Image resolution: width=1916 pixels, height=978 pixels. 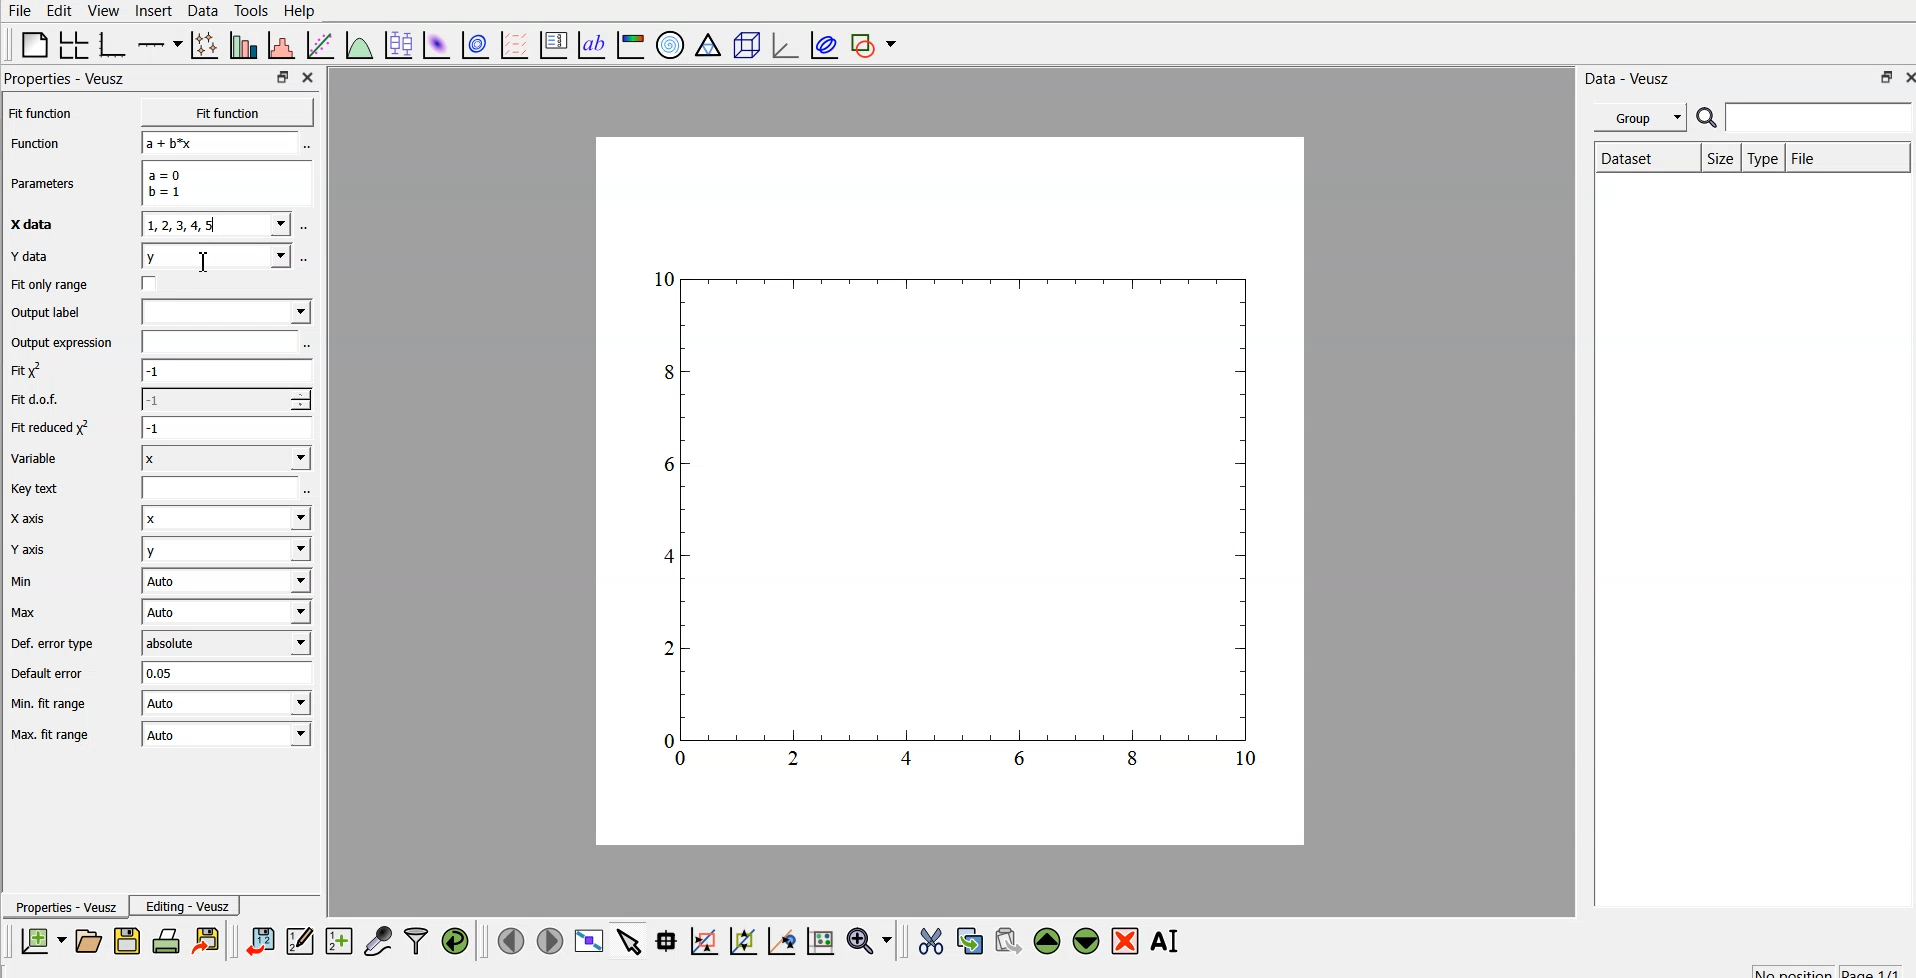 What do you see at coordinates (229, 402) in the screenshot?
I see `1` at bounding box center [229, 402].